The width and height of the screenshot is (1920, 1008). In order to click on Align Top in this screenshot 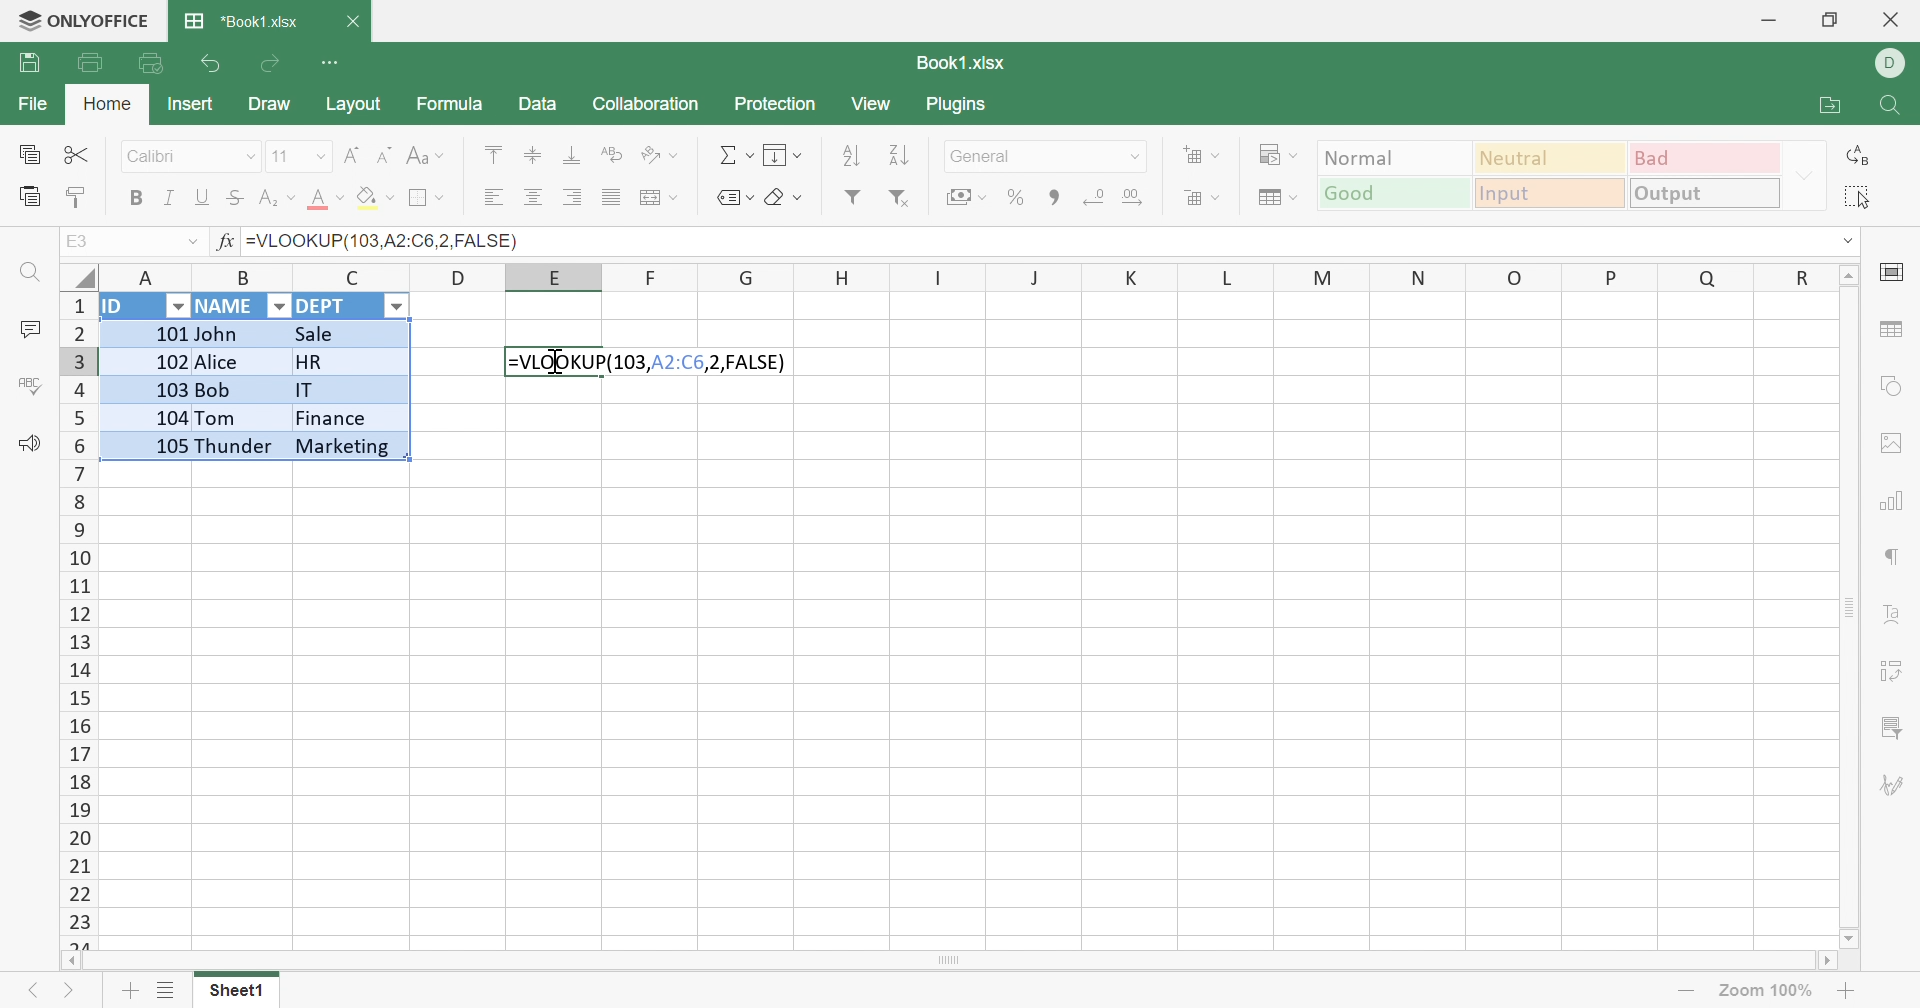, I will do `click(497, 154)`.